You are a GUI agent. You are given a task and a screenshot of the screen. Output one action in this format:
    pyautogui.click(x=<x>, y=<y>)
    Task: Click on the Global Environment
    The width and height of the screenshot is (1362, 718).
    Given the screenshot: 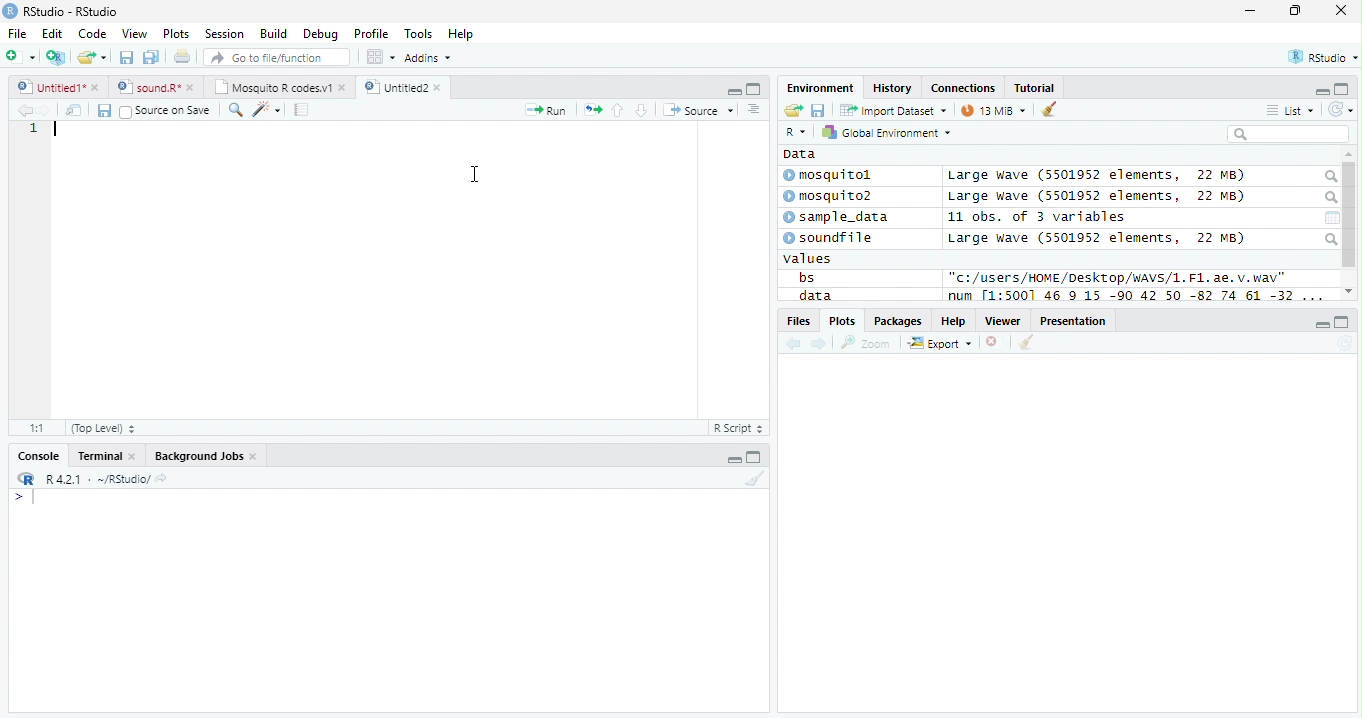 What is the action you would take?
    pyautogui.click(x=884, y=131)
    